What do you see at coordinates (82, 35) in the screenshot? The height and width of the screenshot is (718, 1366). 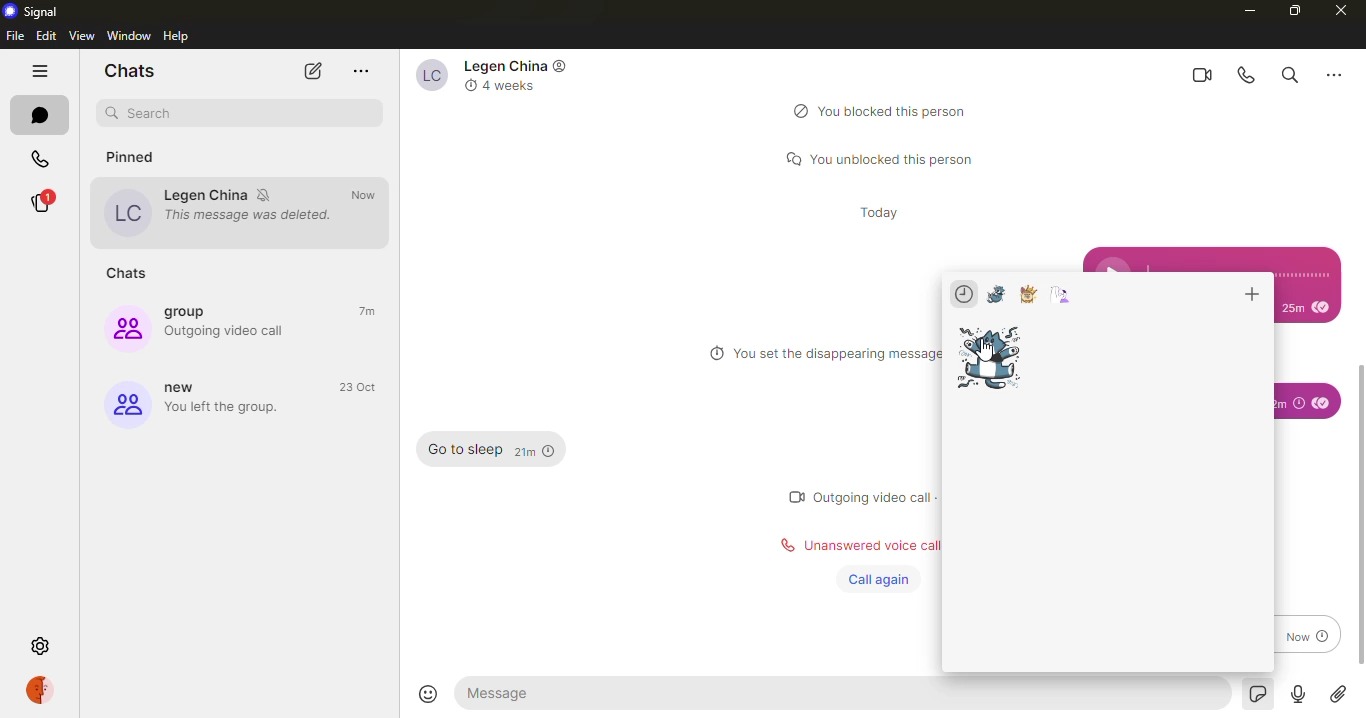 I see `view` at bounding box center [82, 35].